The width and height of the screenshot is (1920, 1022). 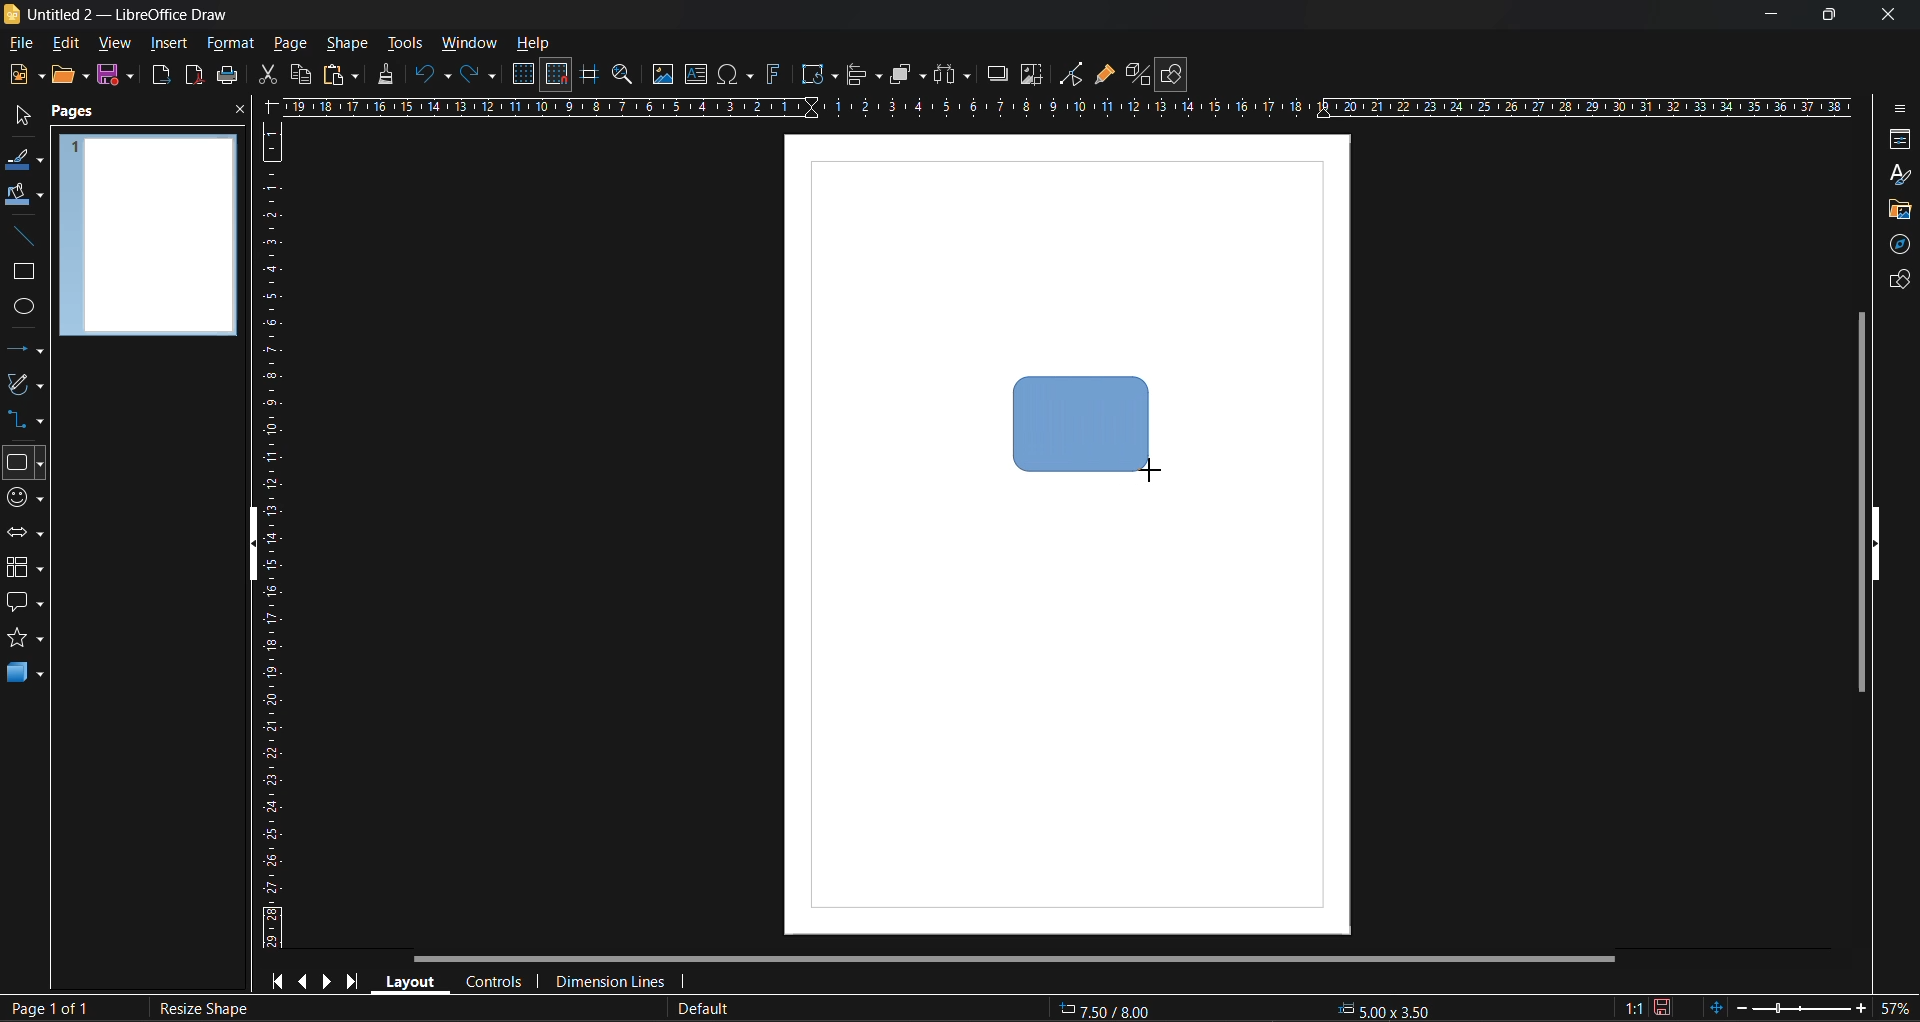 I want to click on click to save, so click(x=1665, y=1008).